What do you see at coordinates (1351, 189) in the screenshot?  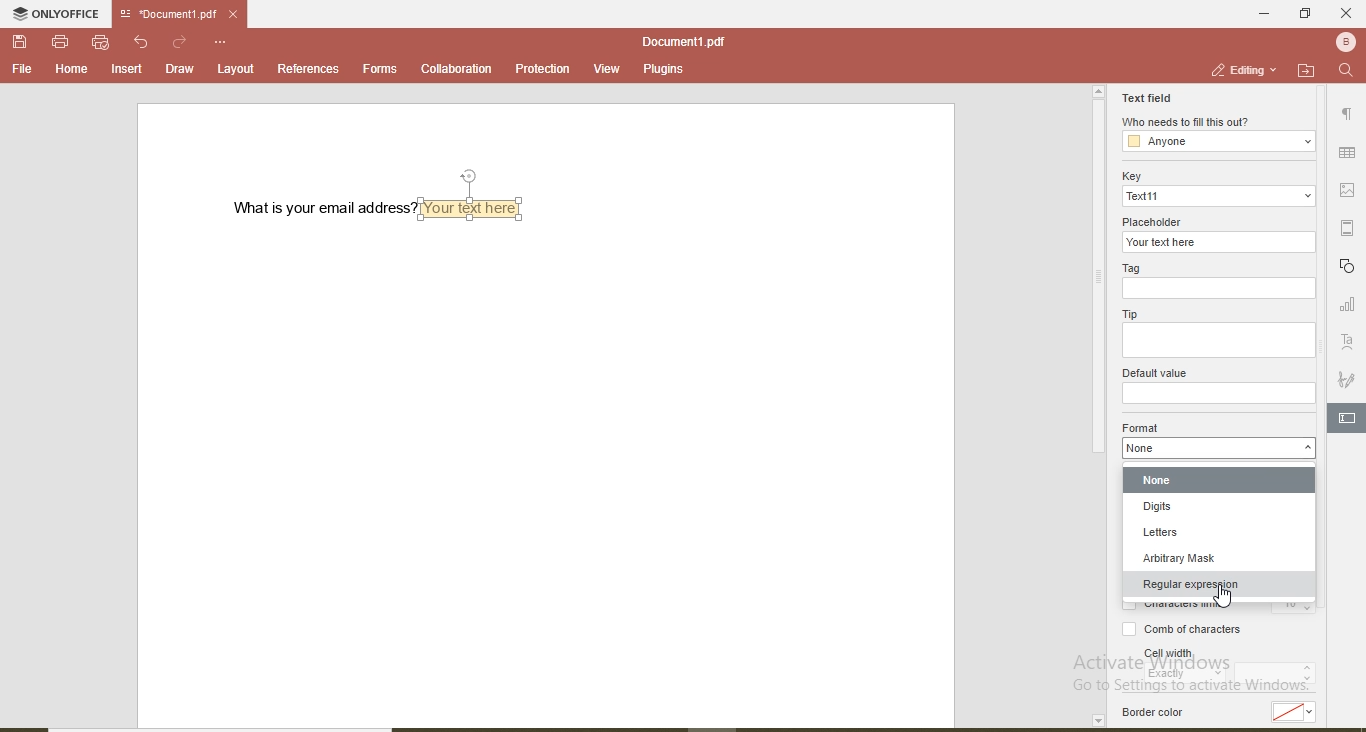 I see `picture` at bounding box center [1351, 189].